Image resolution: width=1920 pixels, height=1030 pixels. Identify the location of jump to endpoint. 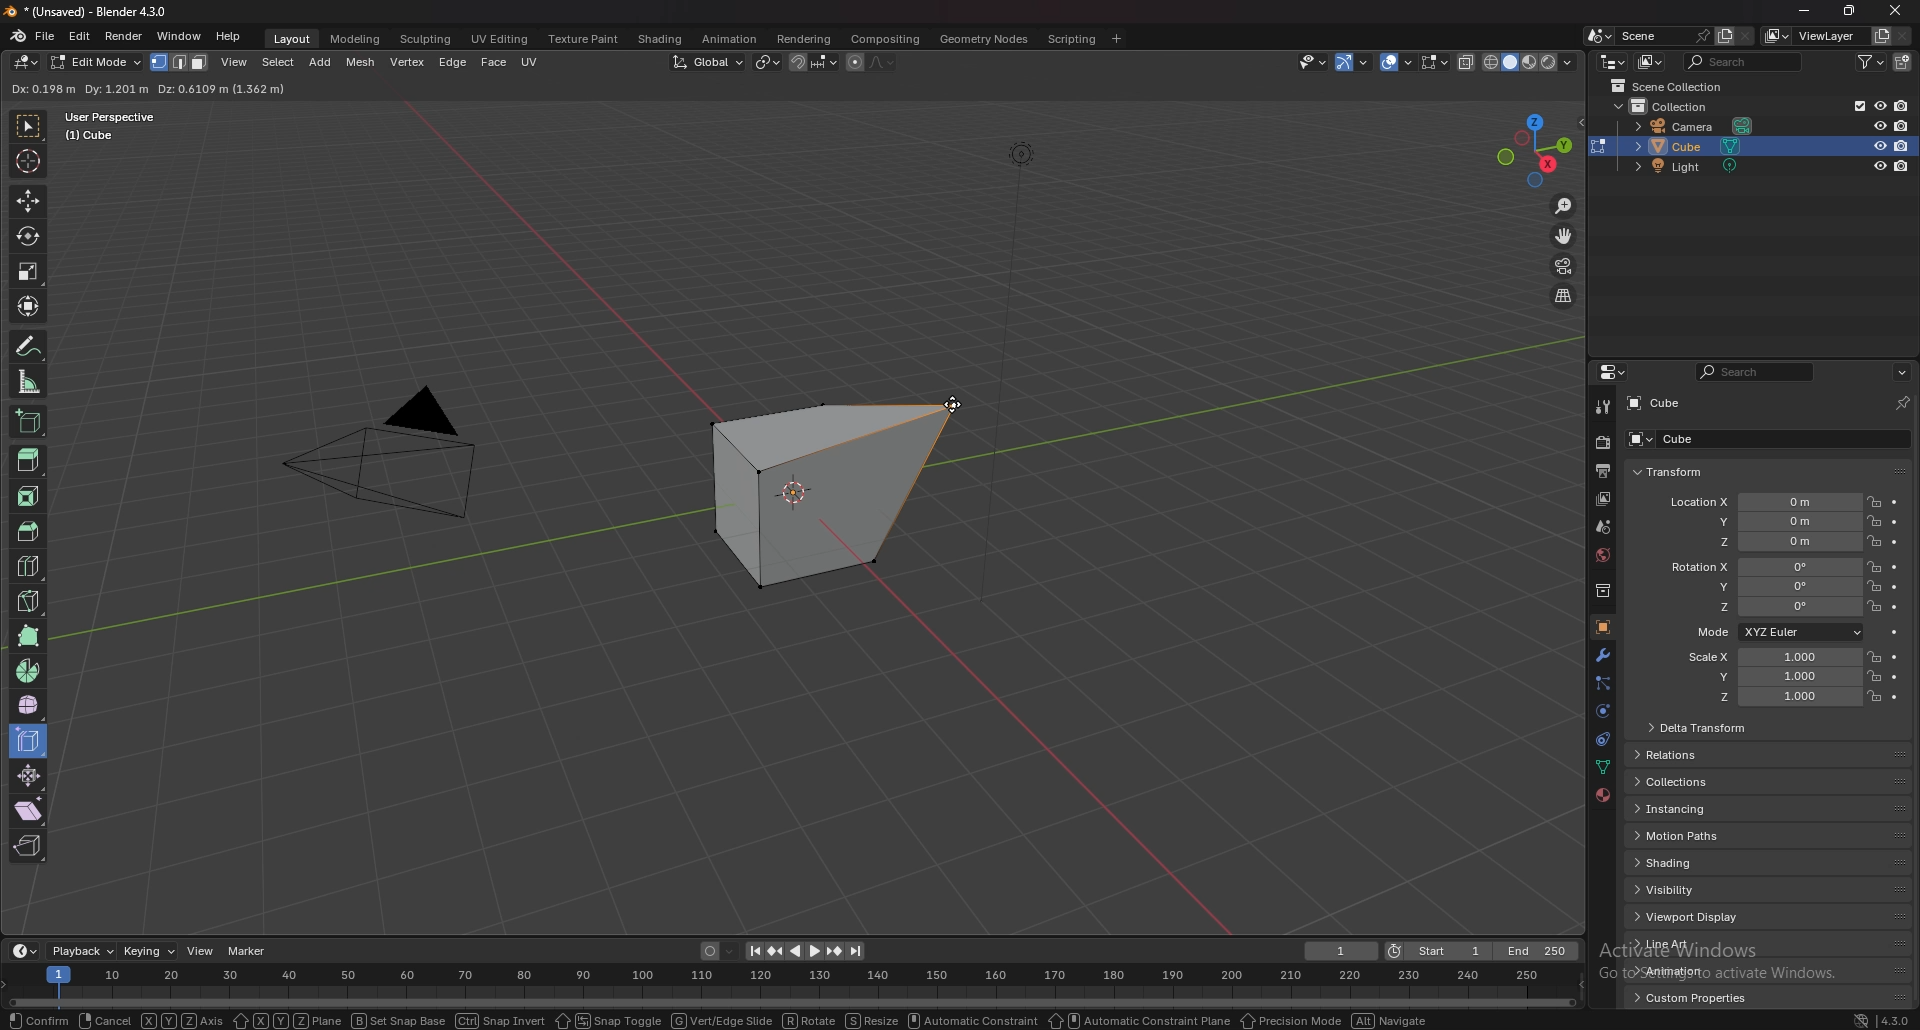
(752, 951).